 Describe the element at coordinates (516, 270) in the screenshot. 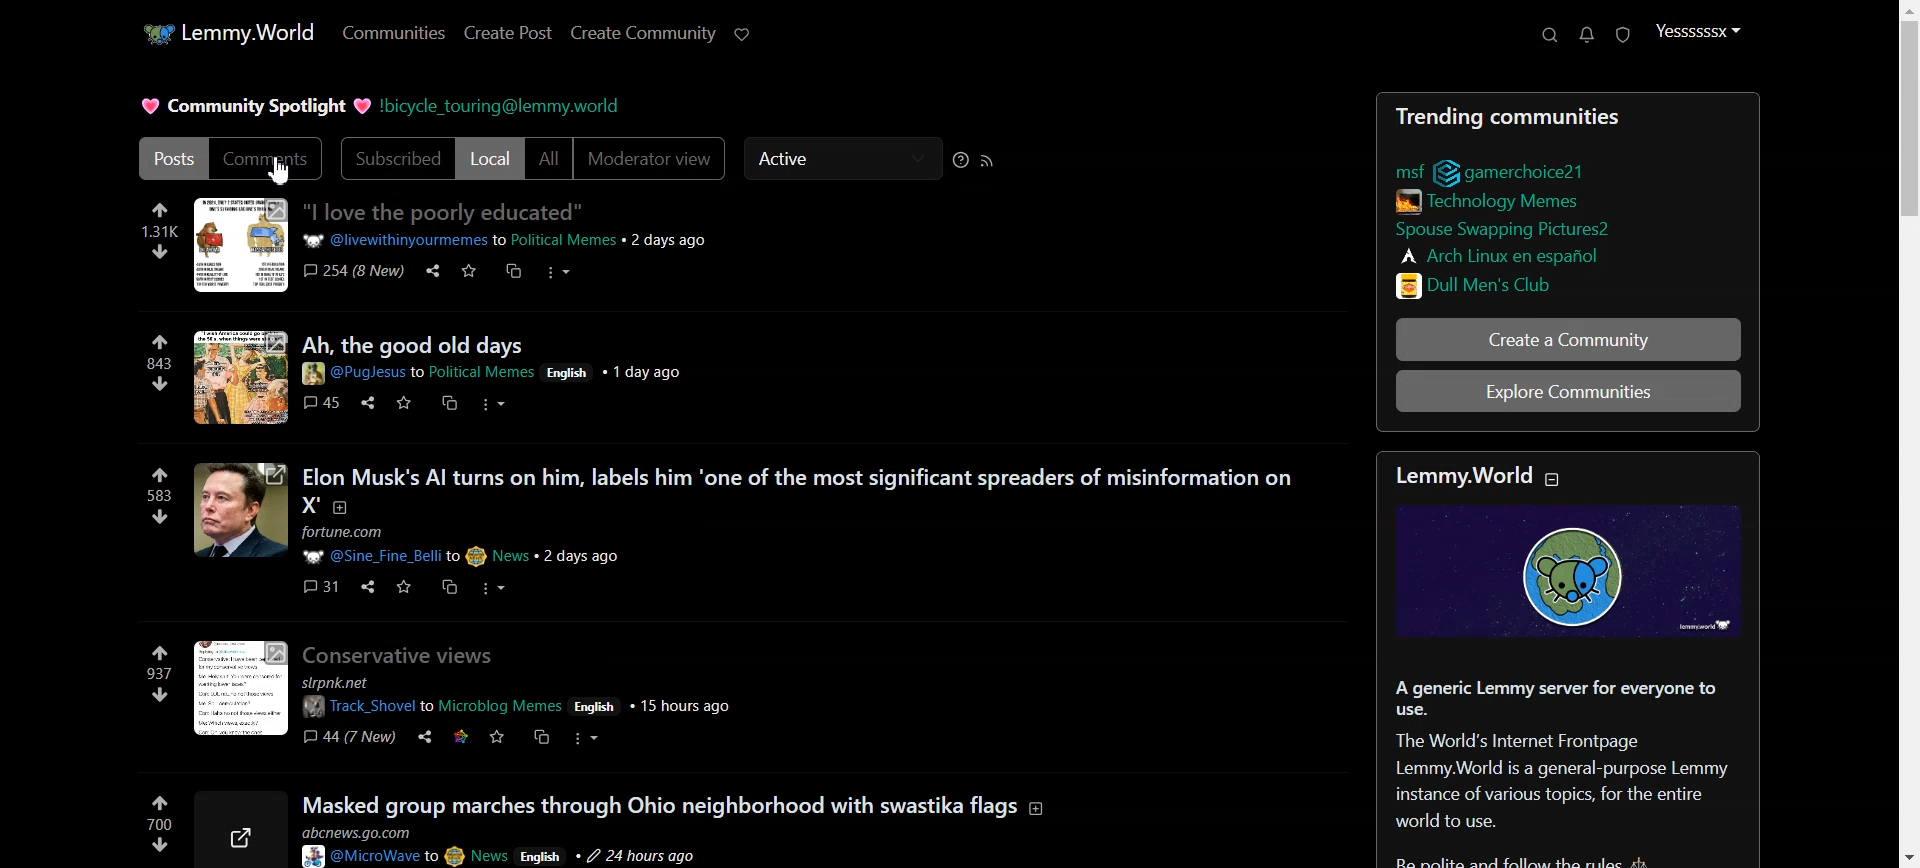

I see `cross post` at that location.